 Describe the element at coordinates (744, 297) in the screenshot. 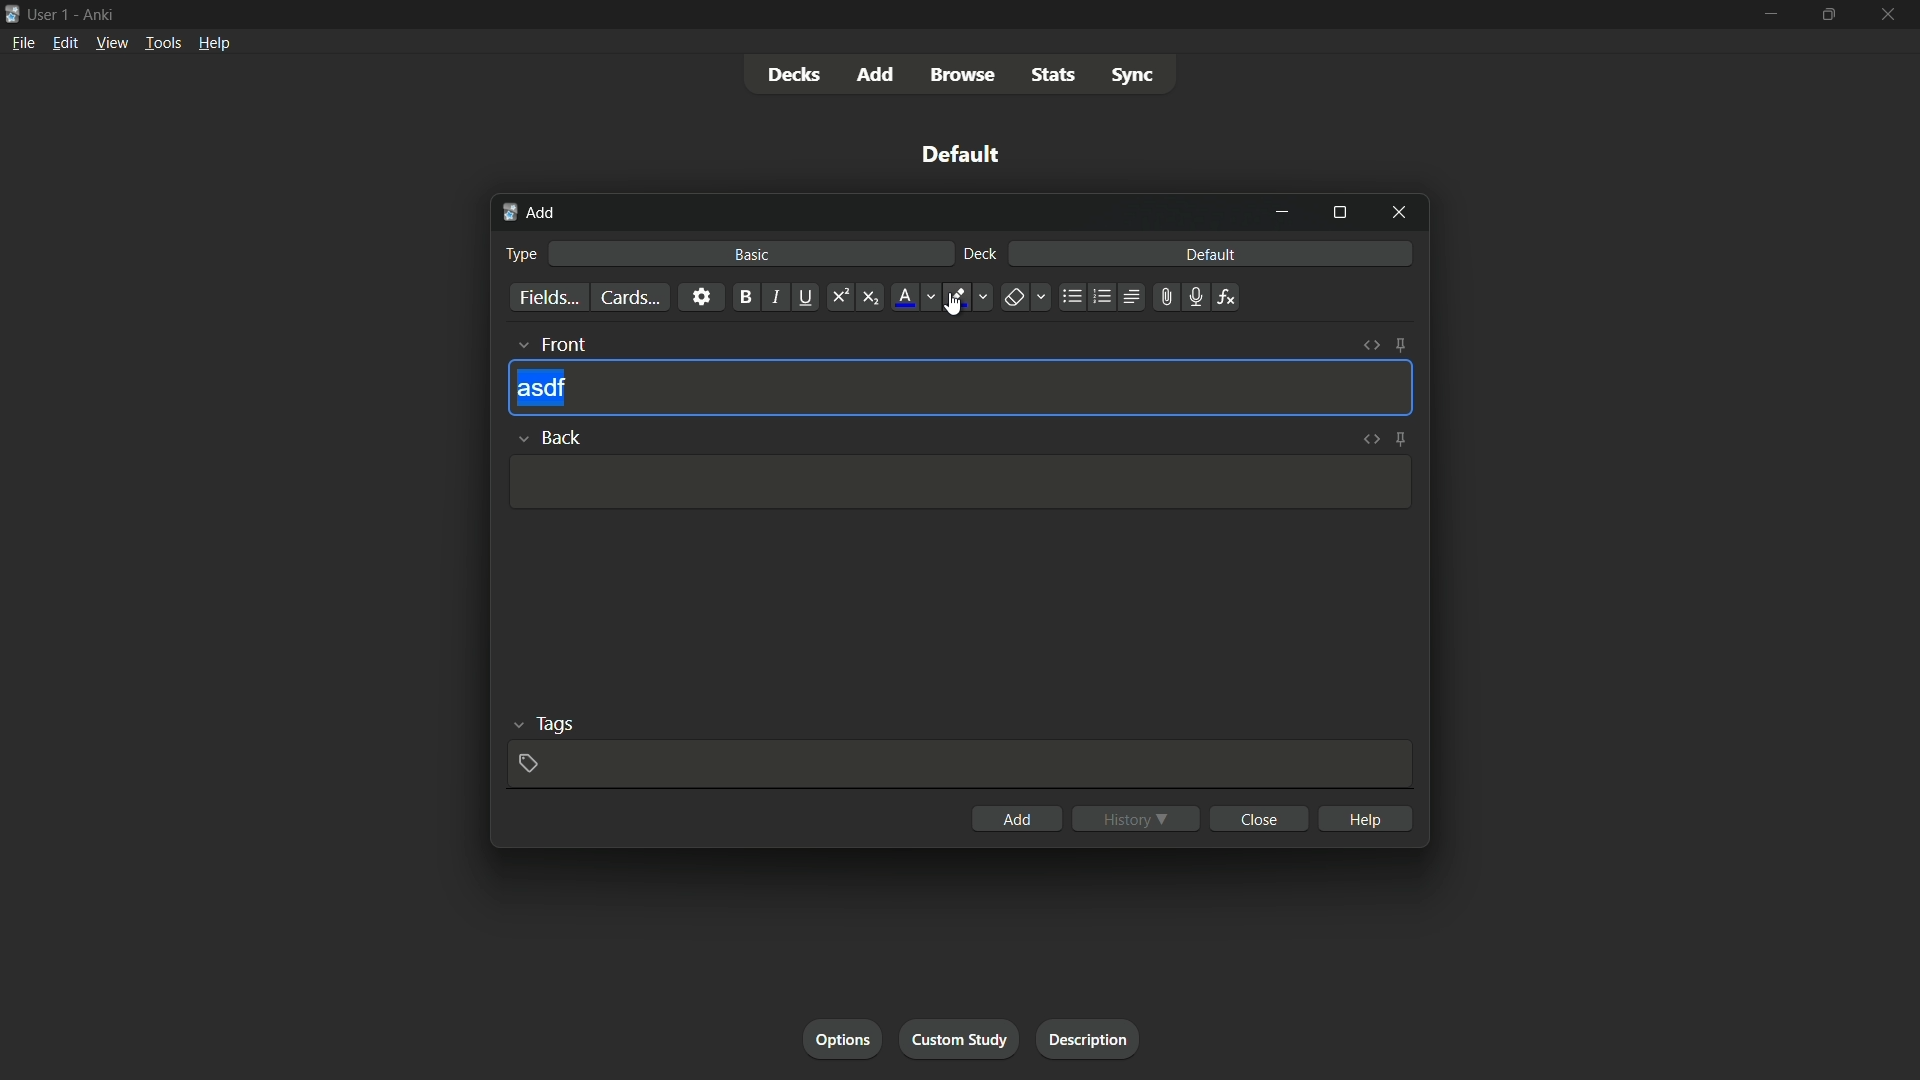

I see `bold` at that location.